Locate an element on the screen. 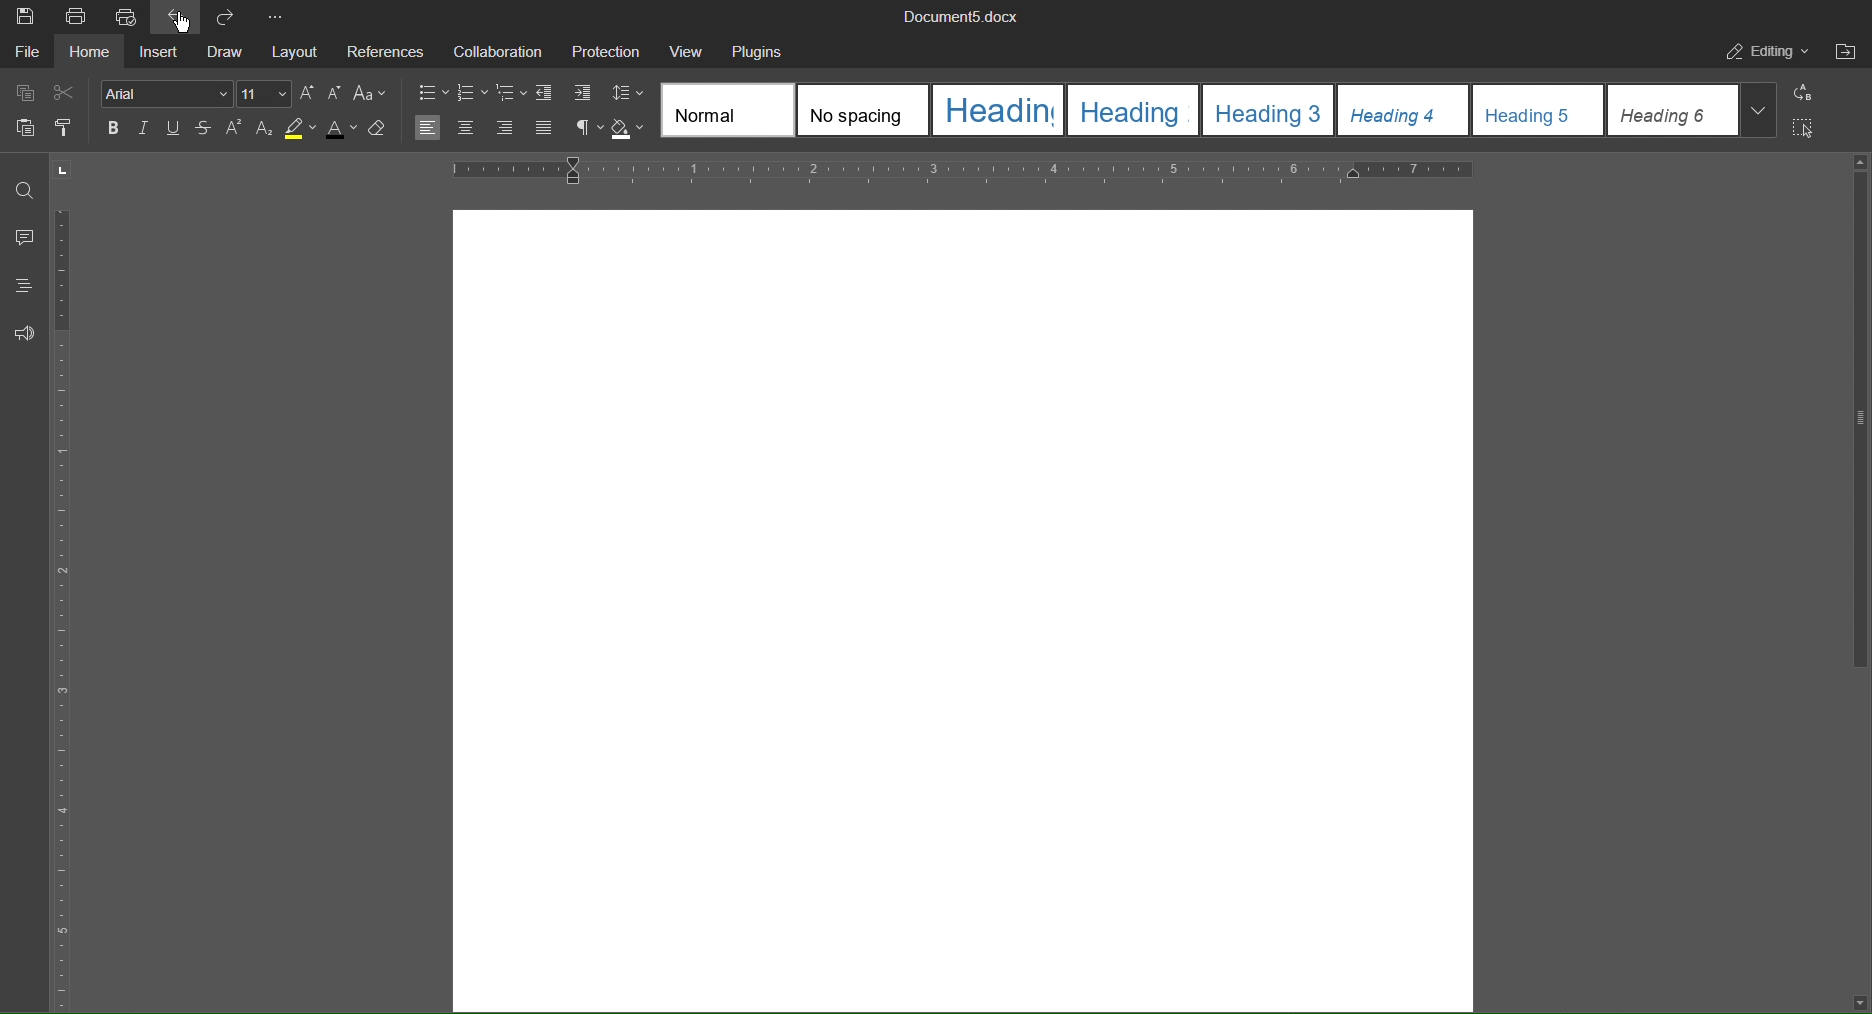 The height and width of the screenshot is (1014, 1872). Decrease Indent is located at coordinates (547, 93).